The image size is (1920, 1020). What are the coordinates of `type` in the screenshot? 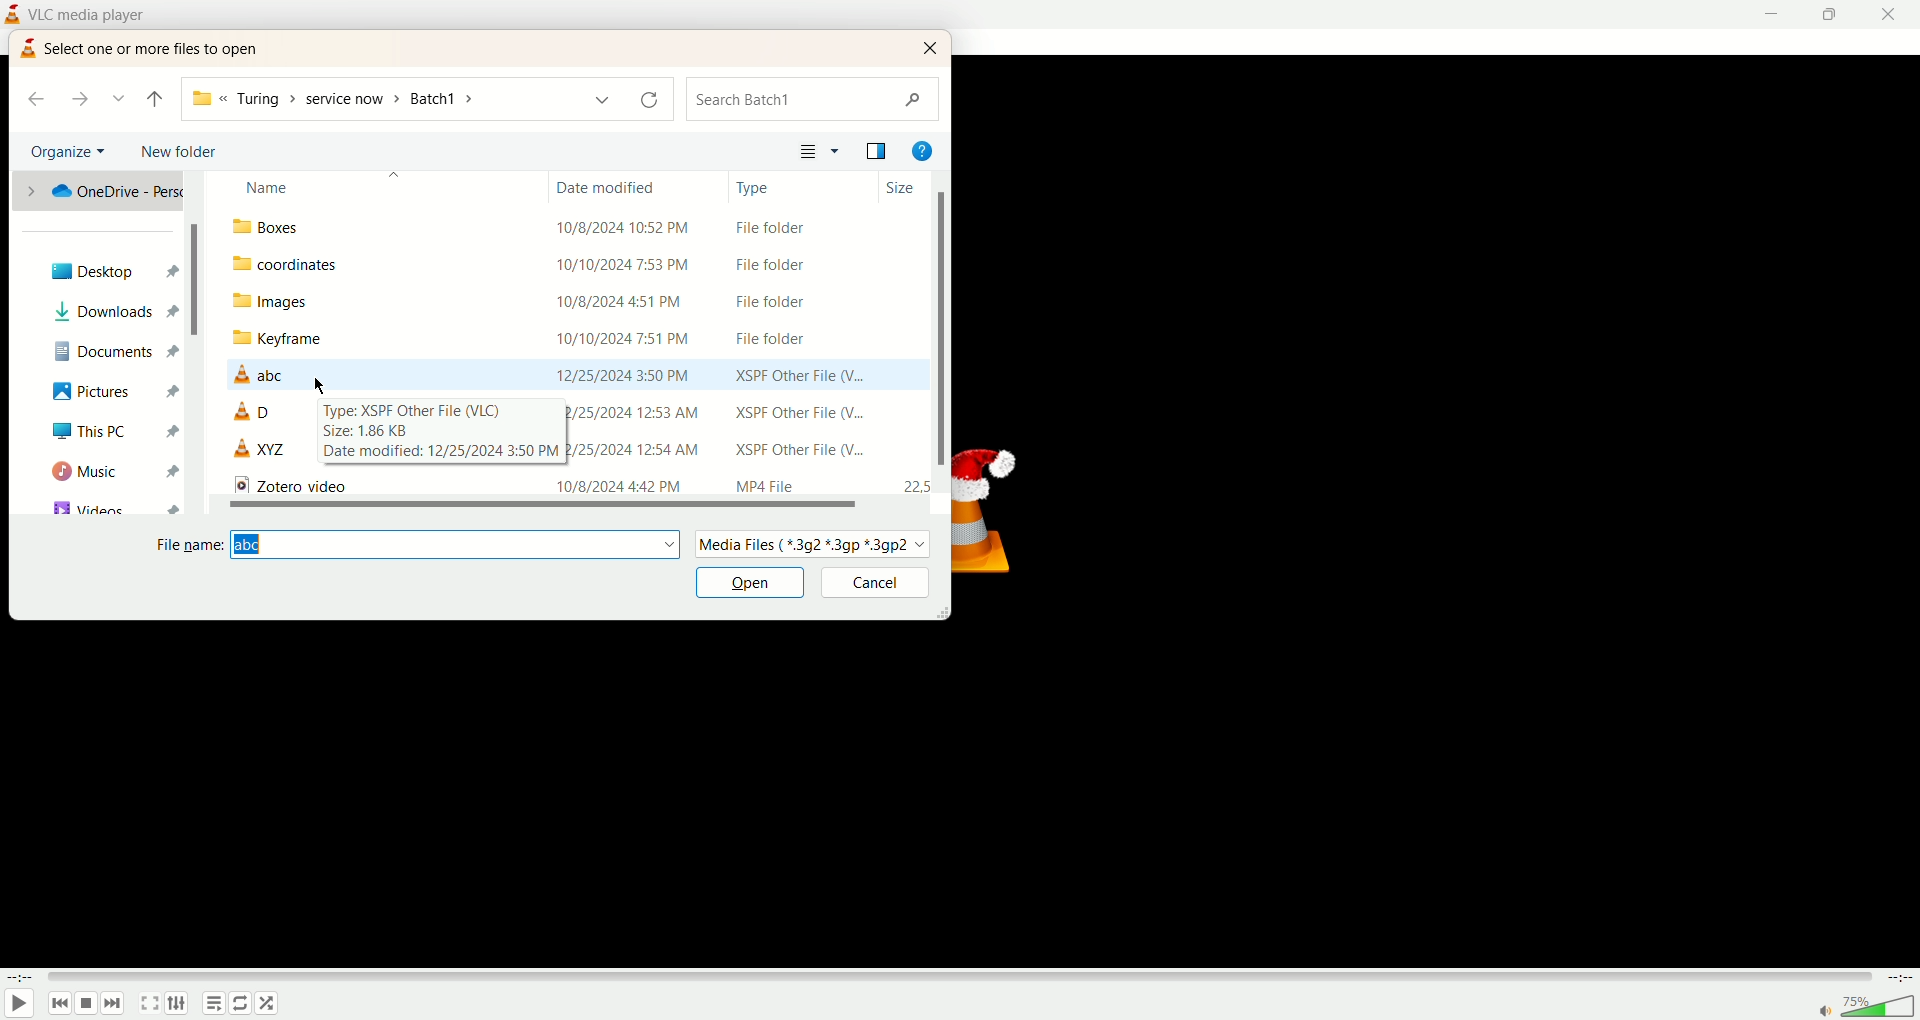 It's located at (755, 187).